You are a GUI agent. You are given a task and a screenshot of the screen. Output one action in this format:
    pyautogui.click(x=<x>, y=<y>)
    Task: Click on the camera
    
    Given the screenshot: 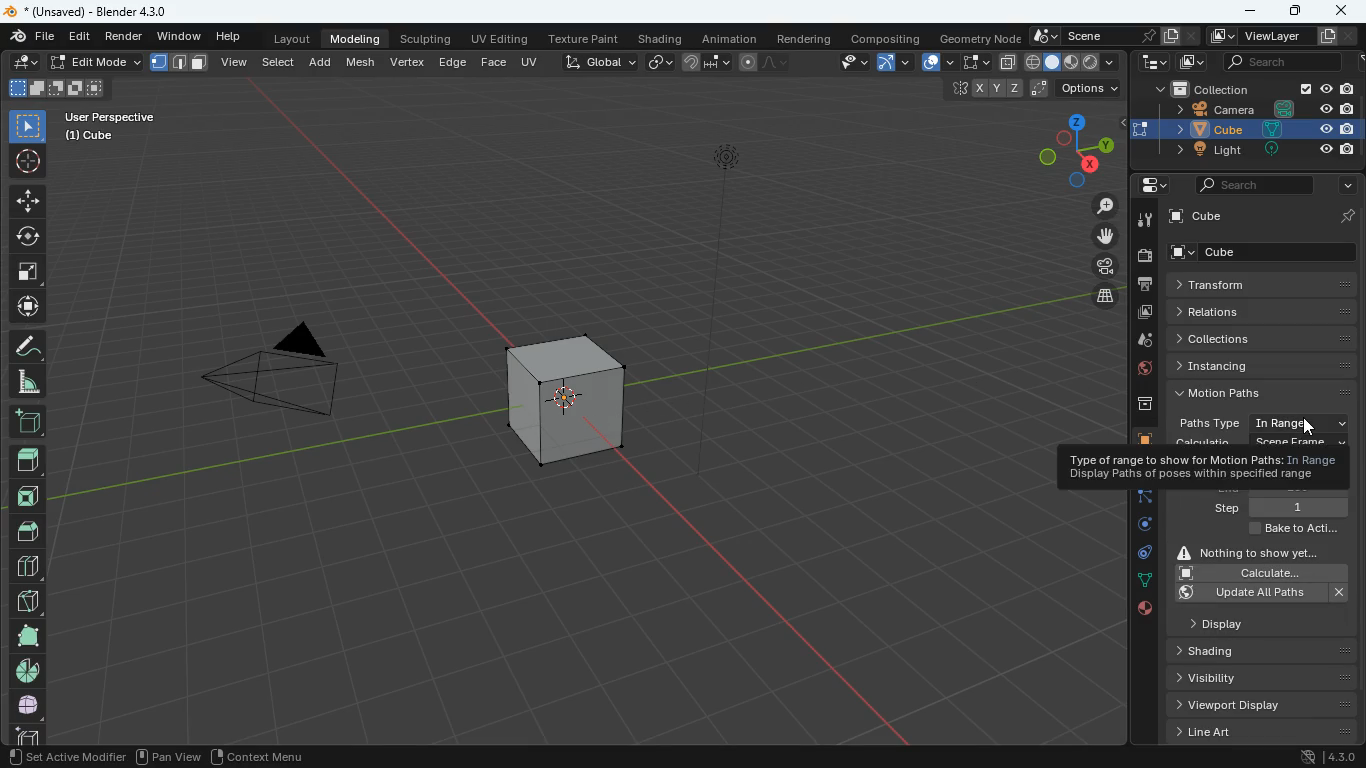 What is the action you would take?
    pyautogui.click(x=1143, y=256)
    